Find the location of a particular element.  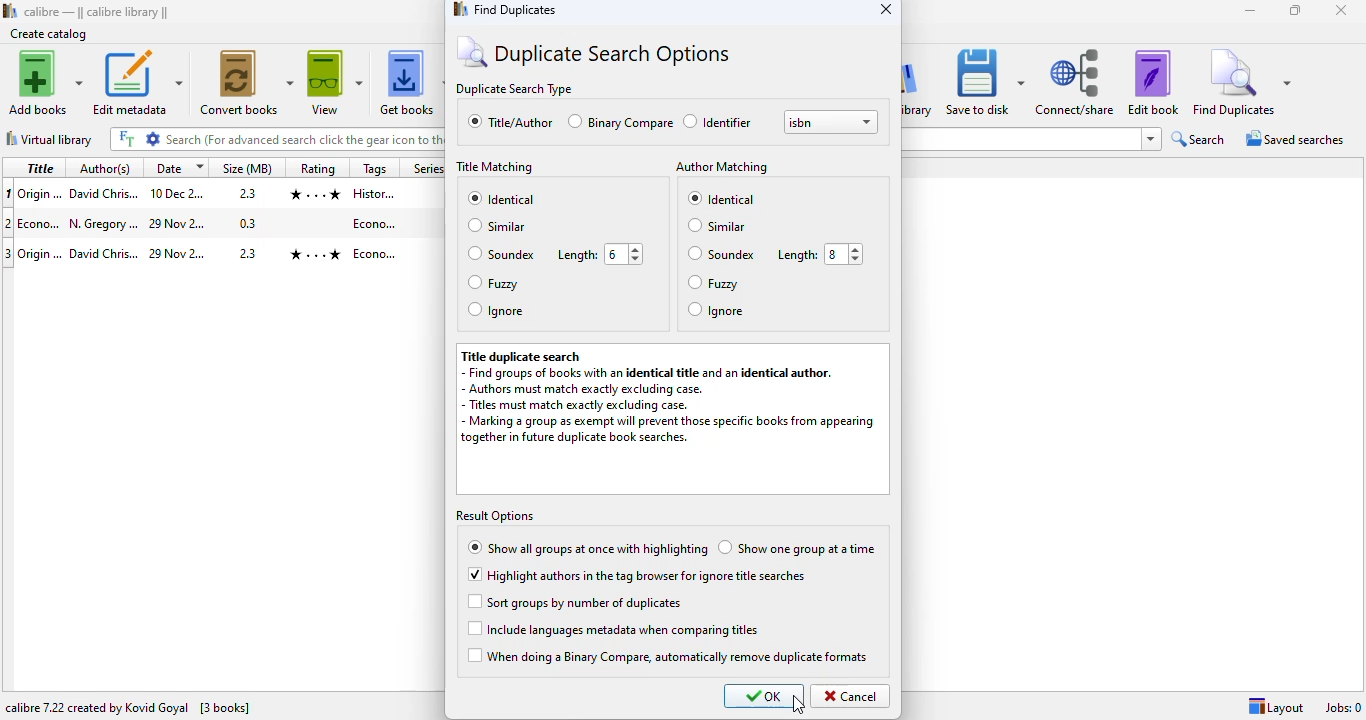

title matching is located at coordinates (495, 166).